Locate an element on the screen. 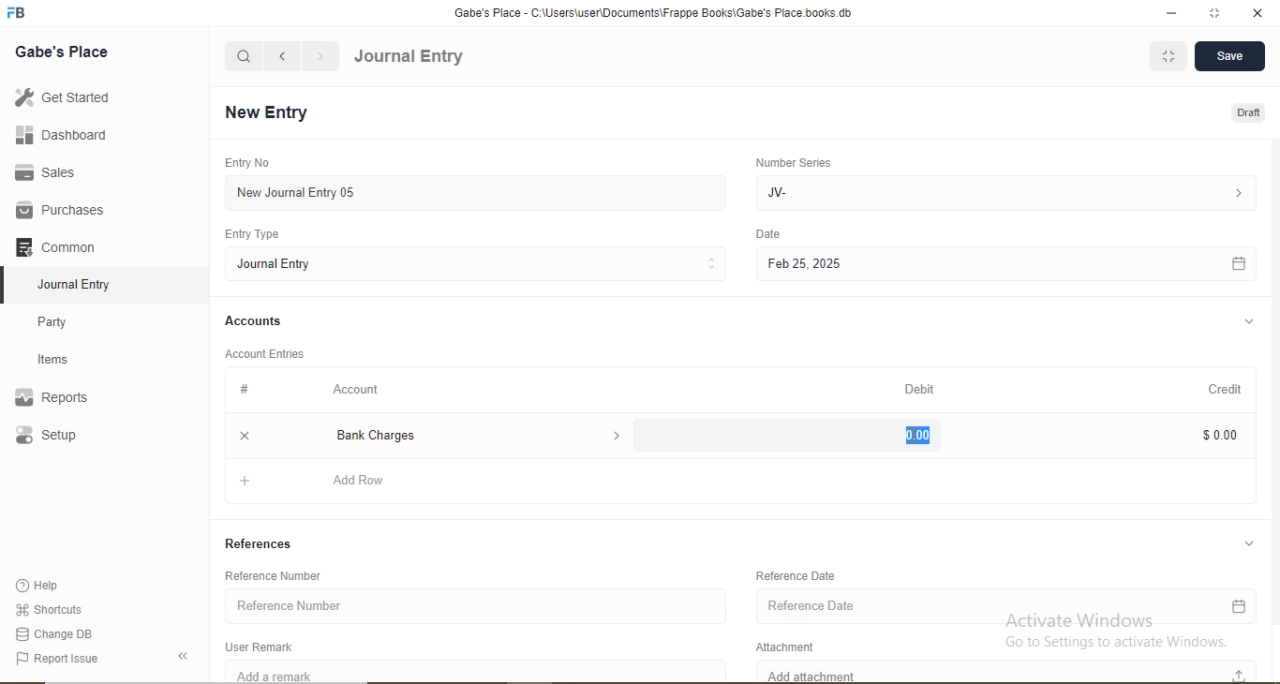 Image resolution: width=1280 pixels, height=684 pixels. User Remark is located at coordinates (264, 645).